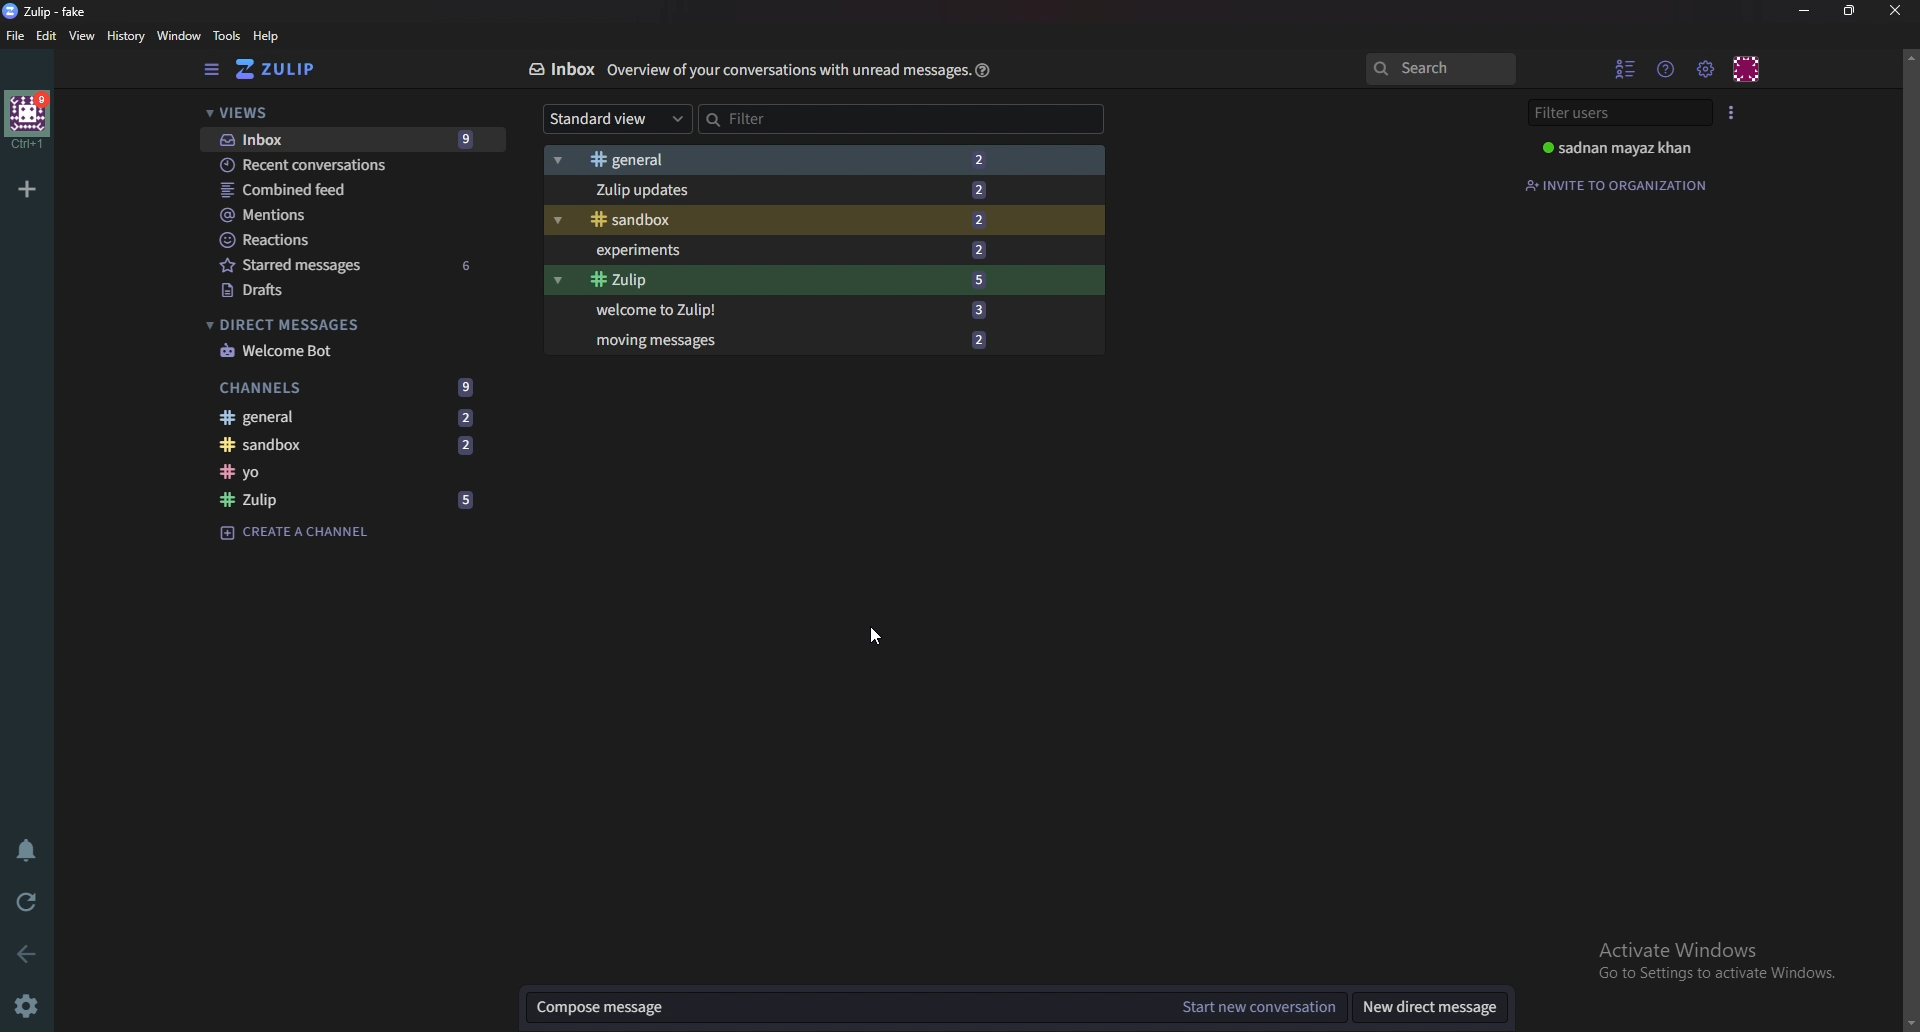  Describe the element at coordinates (124, 36) in the screenshot. I see `History` at that location.